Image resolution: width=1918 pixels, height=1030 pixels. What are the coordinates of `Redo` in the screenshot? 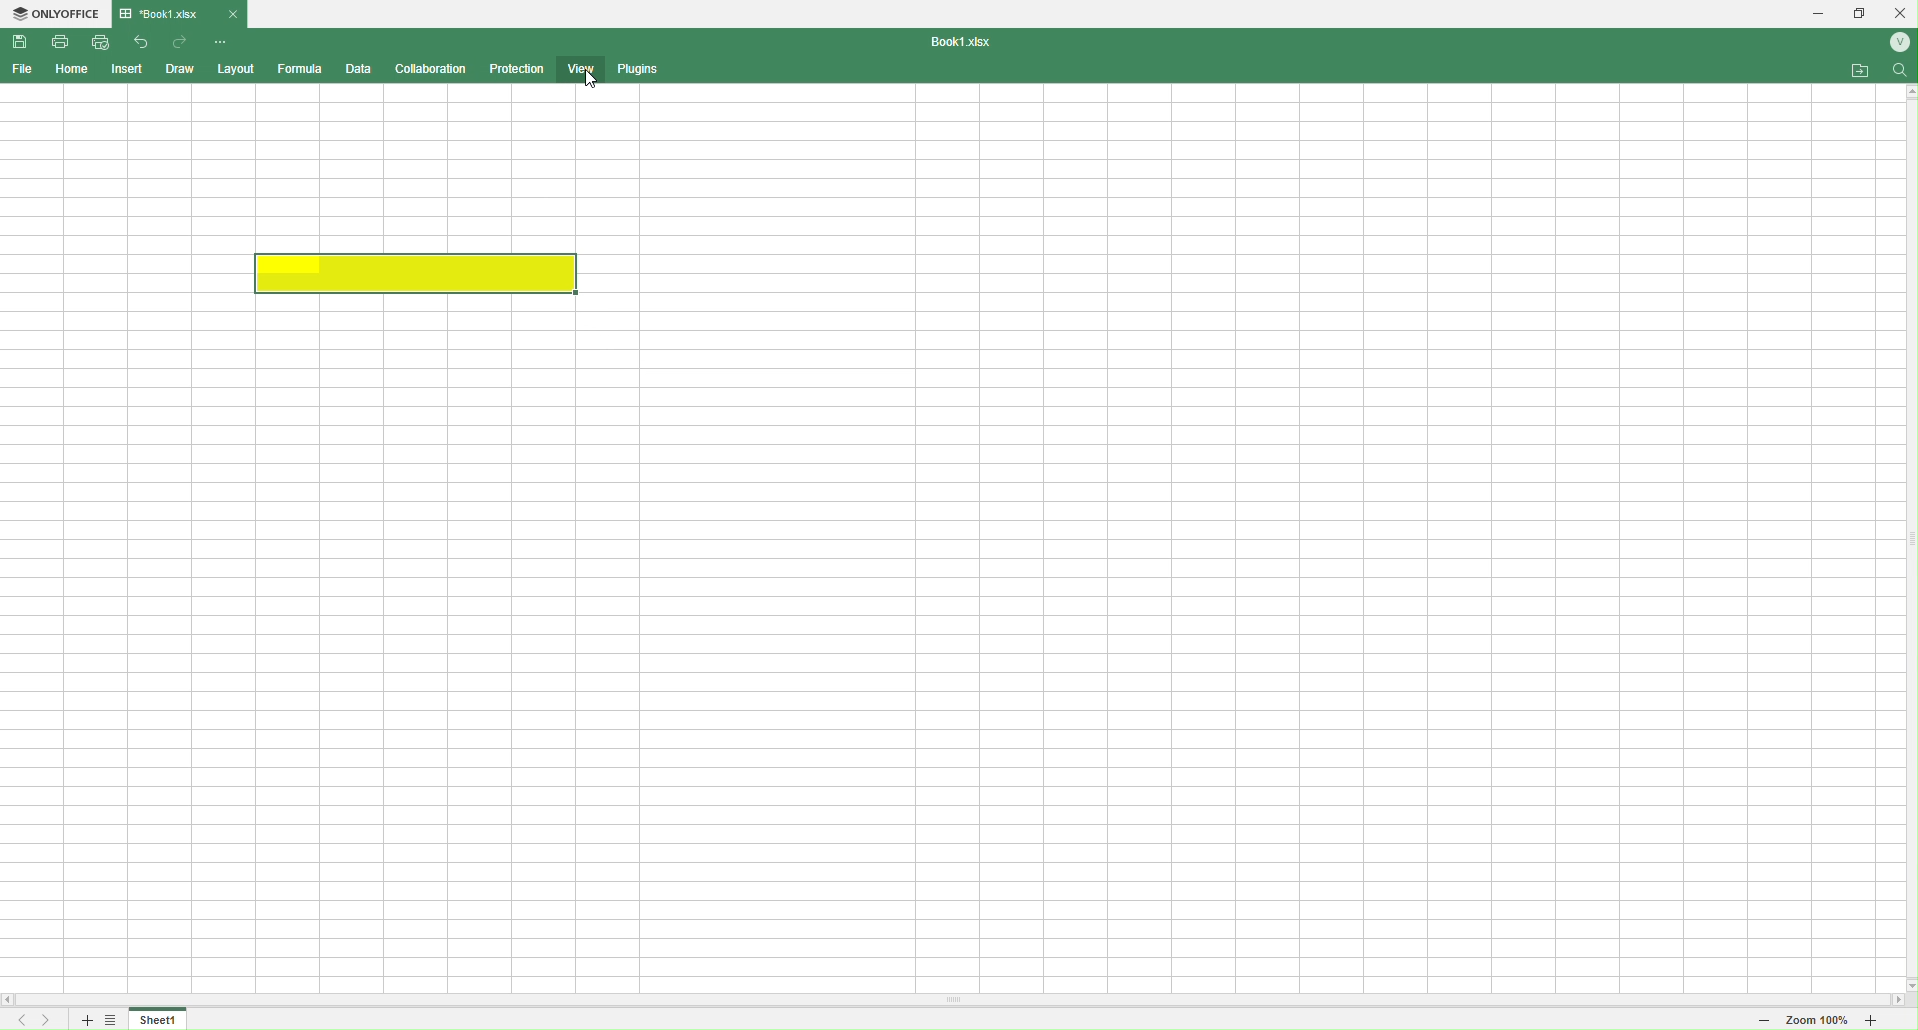 It's located at (177, 40).